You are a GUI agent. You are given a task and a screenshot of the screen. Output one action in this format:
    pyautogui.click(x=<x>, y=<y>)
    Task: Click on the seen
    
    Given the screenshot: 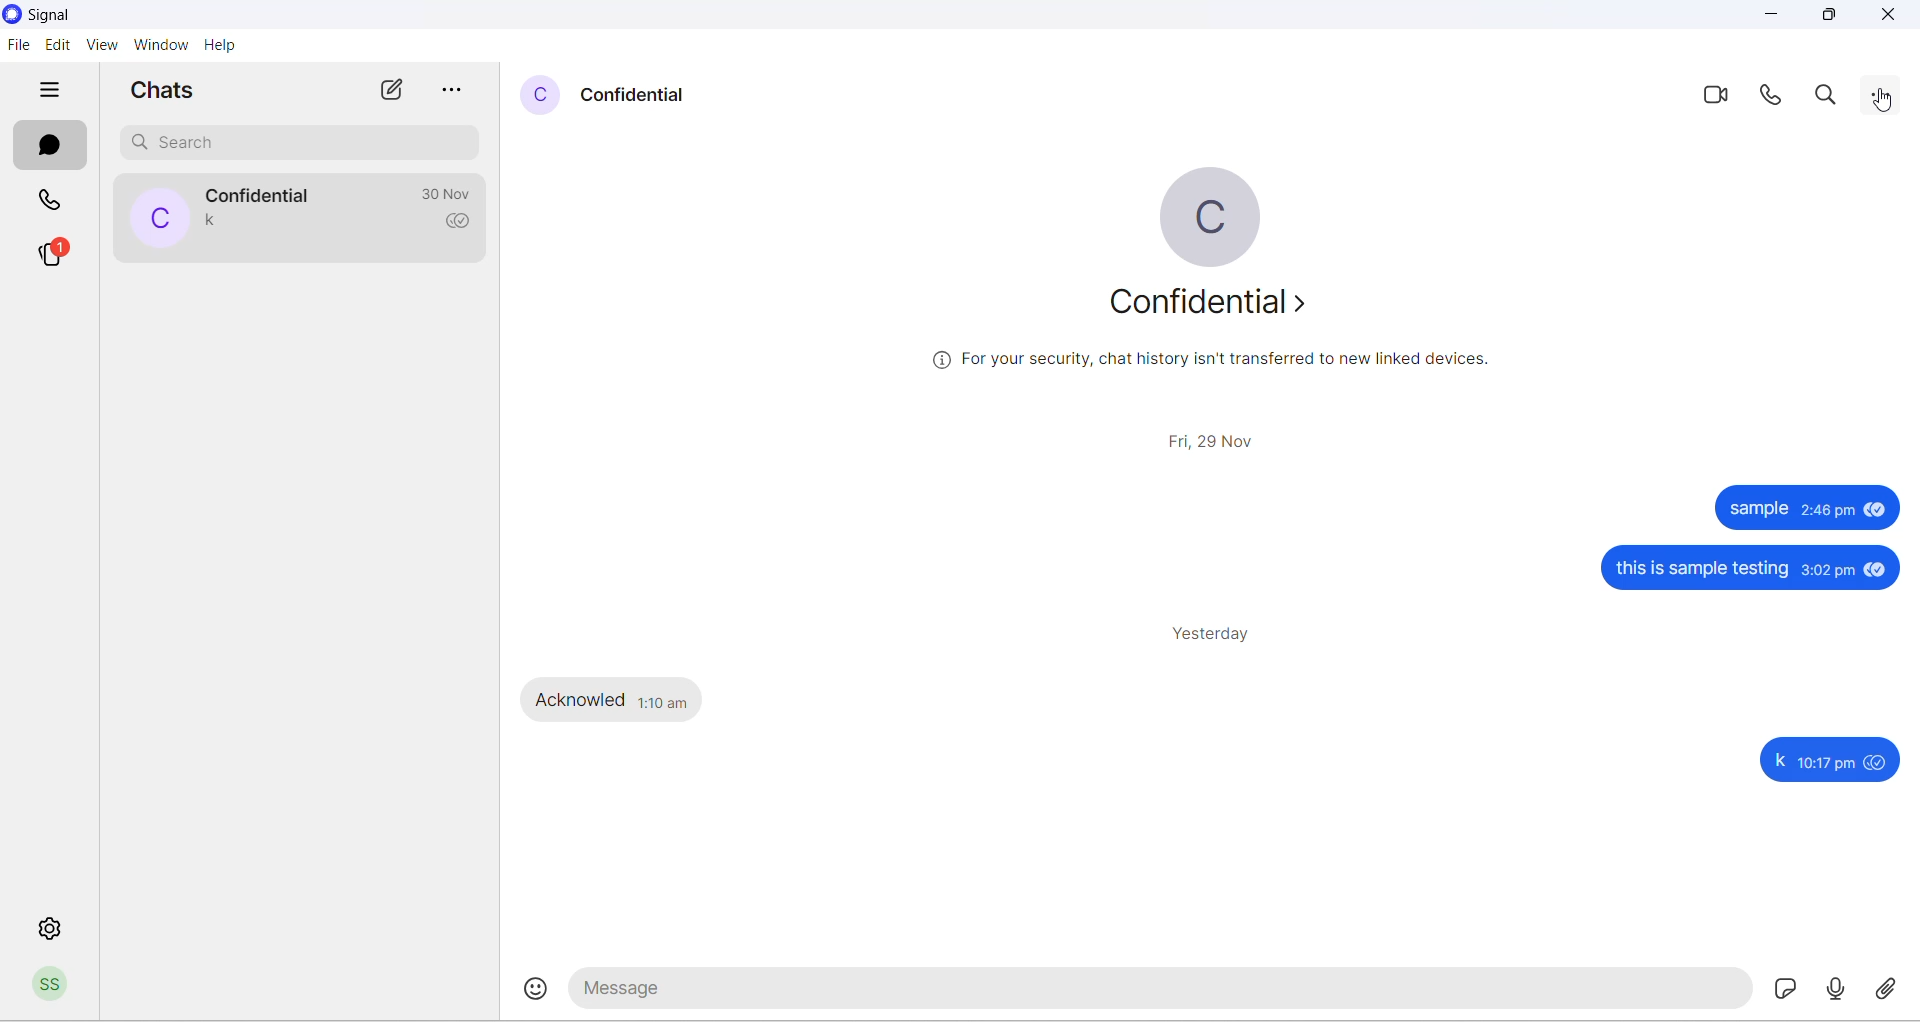 What is the action you would take?
    pyautogui.click(x=1877, y=761)
    